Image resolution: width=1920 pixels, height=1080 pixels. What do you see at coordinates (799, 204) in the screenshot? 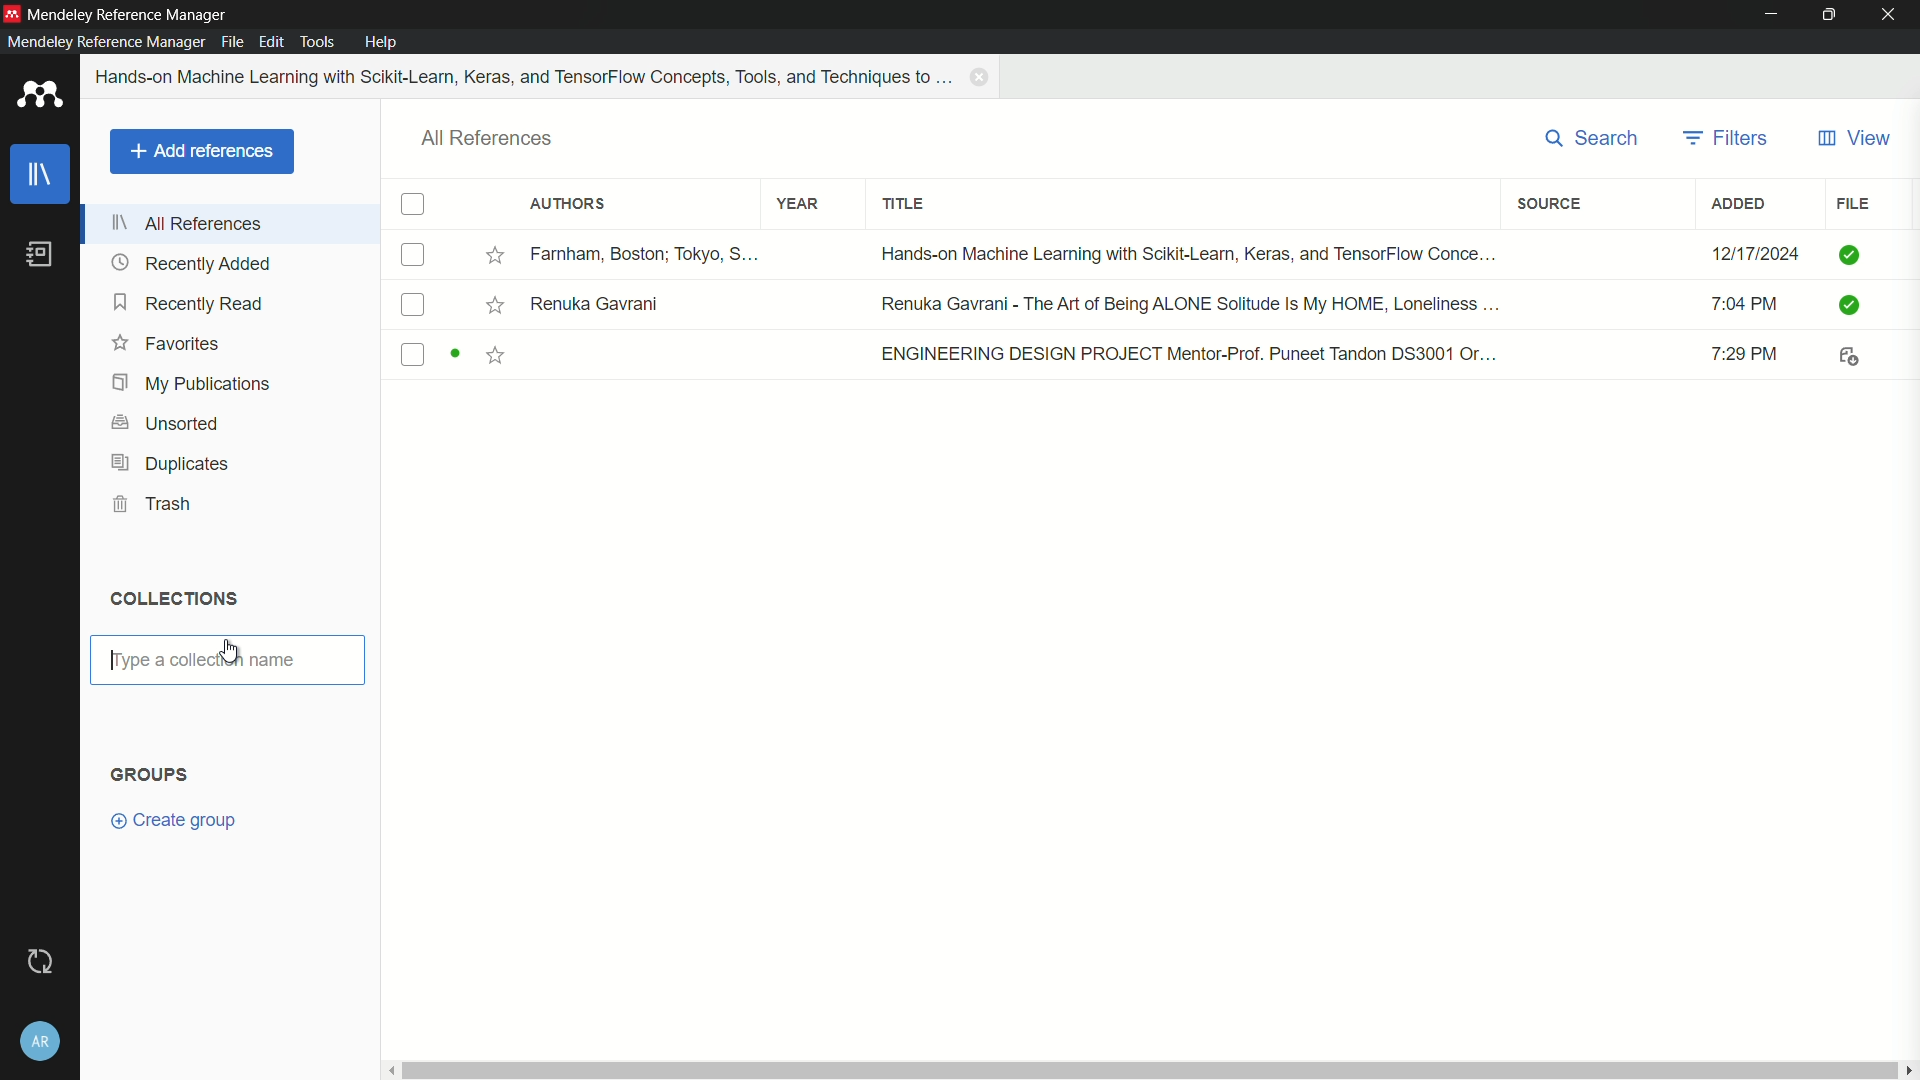
I see `year` at bounding box center [799, 204].